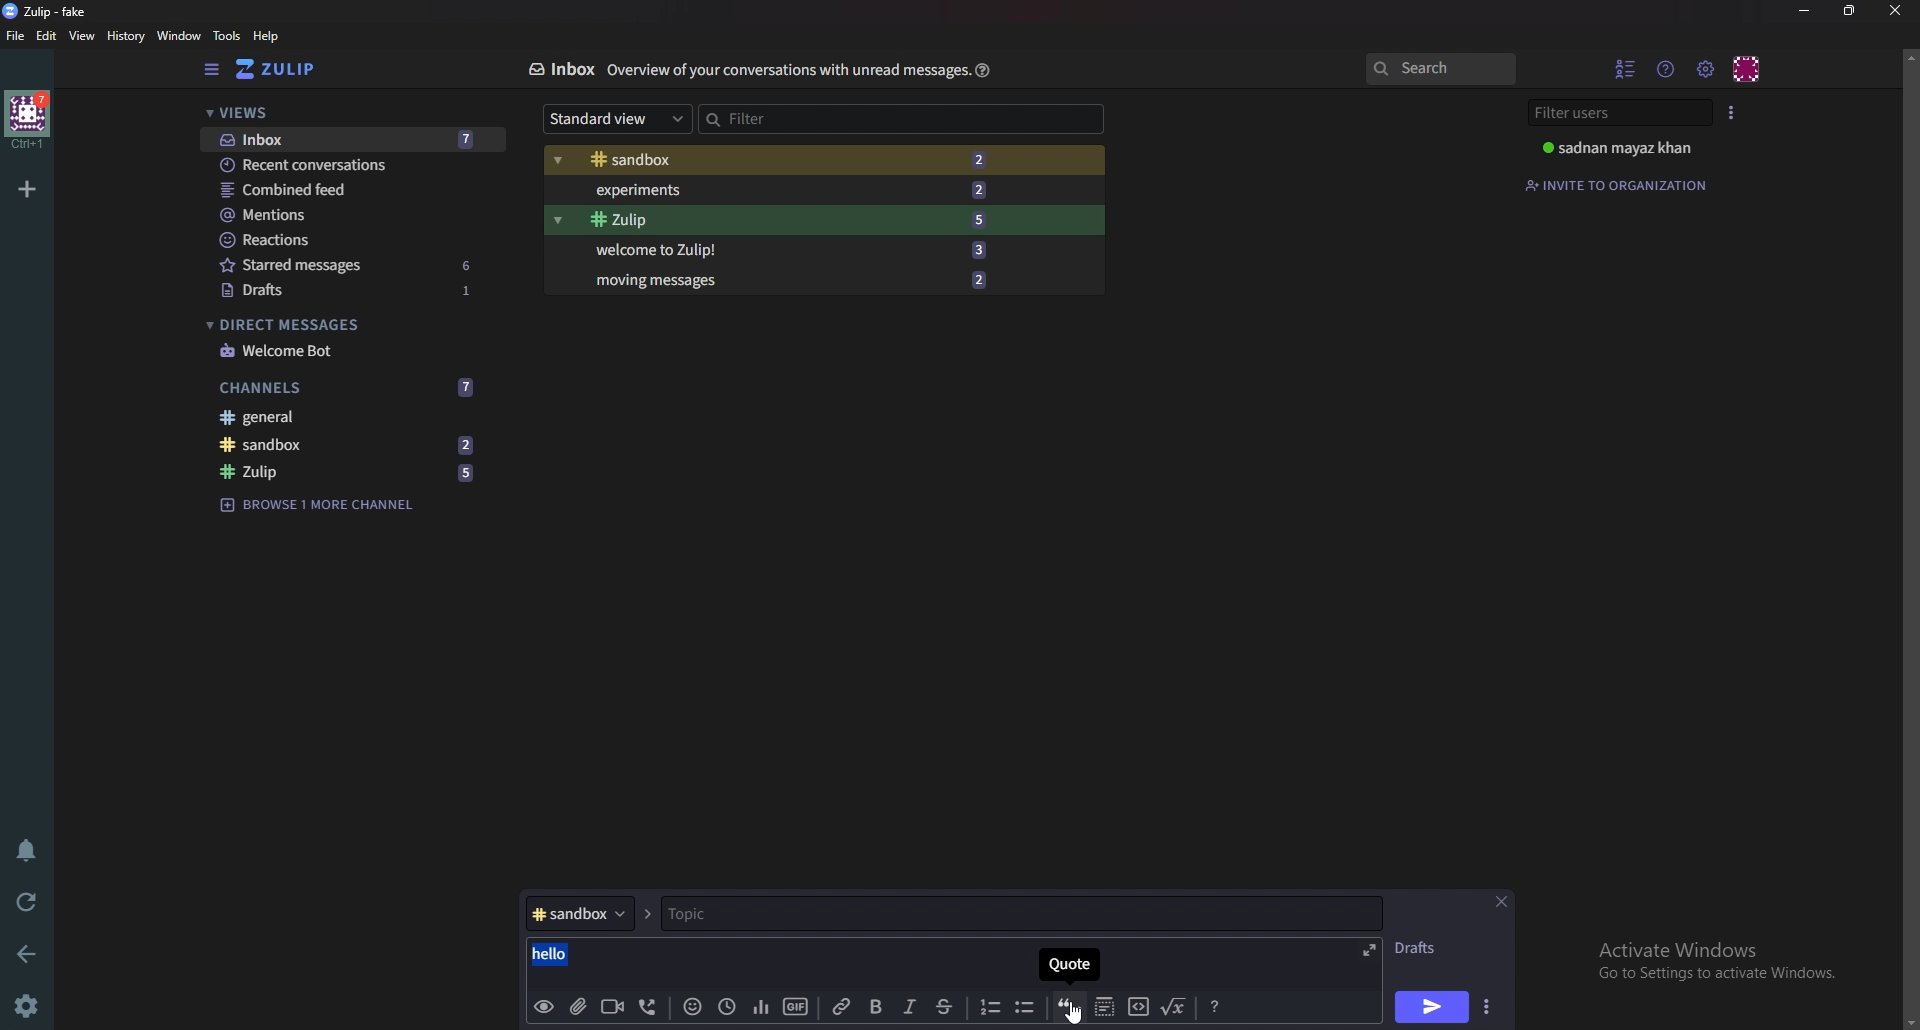  I want to click on close, so click(1504, 900).